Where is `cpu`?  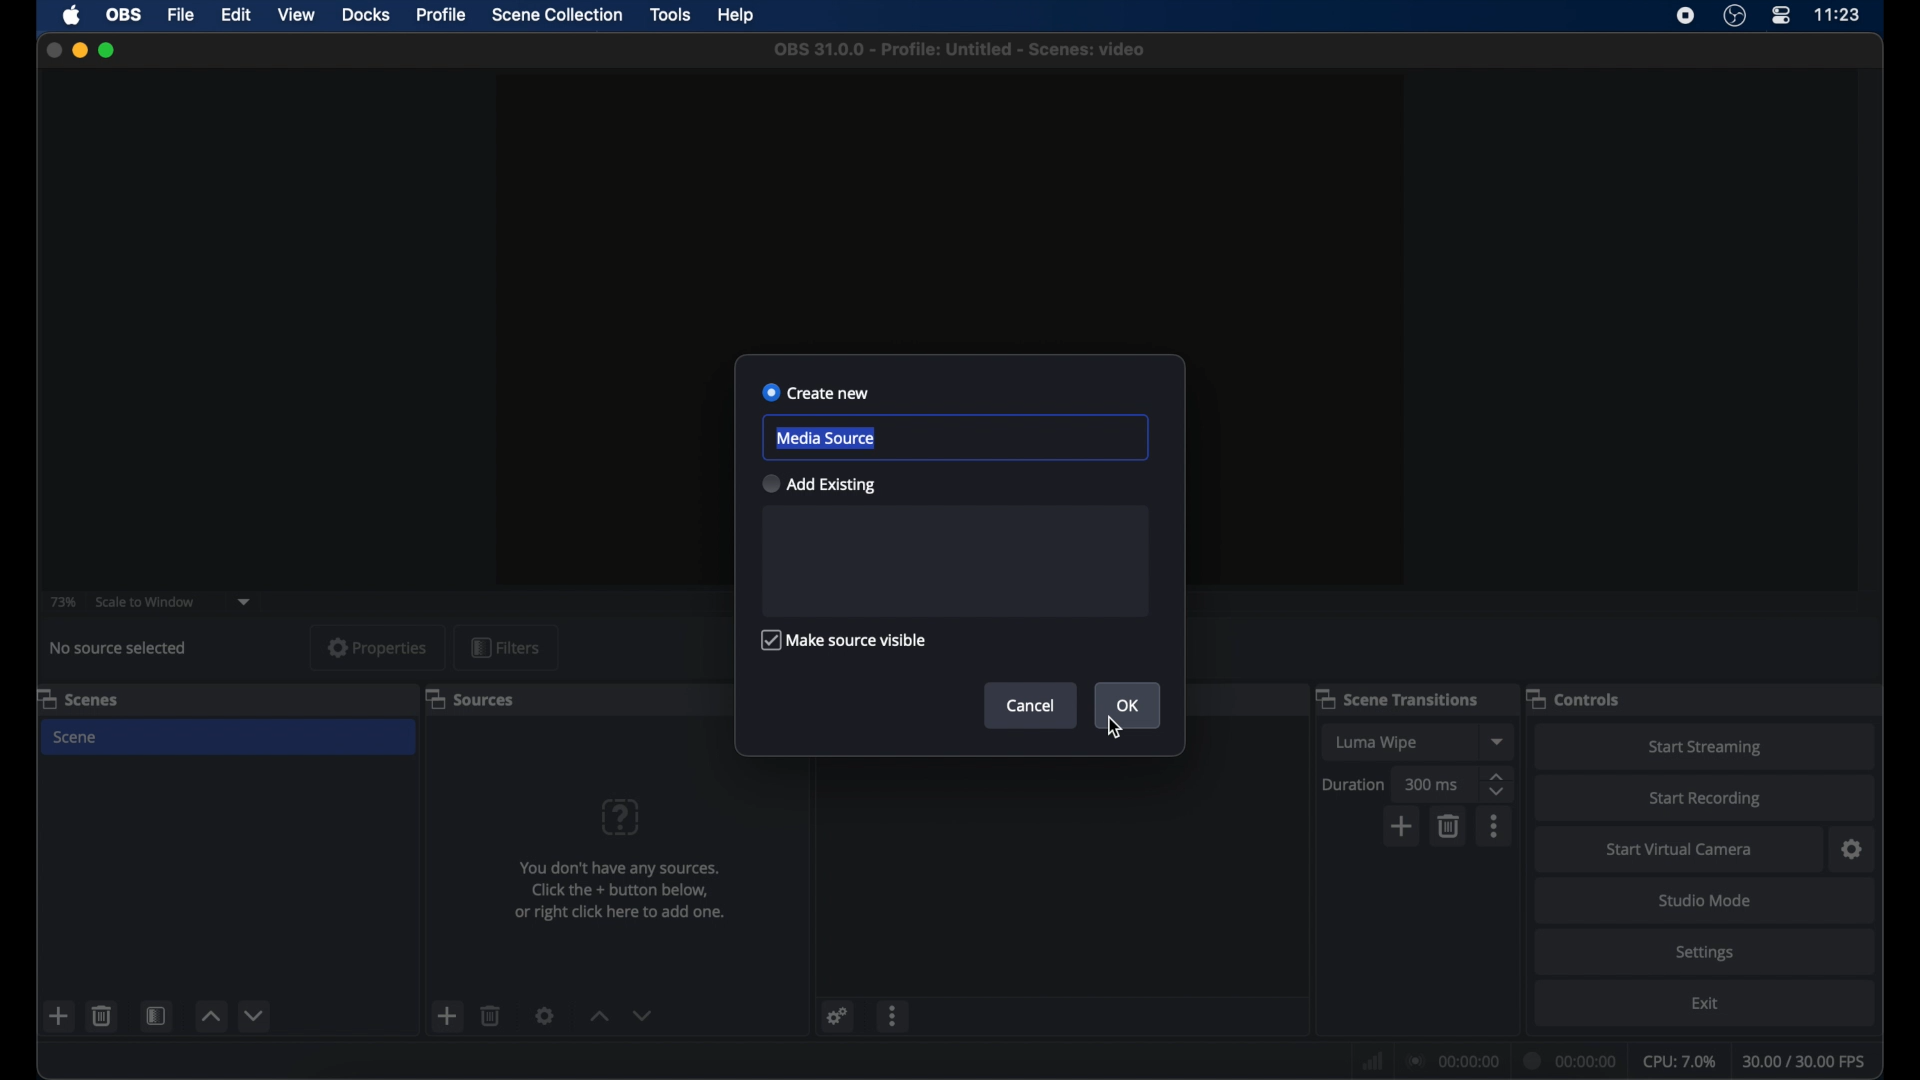
cpu is located at coordinates (1680, 1062).